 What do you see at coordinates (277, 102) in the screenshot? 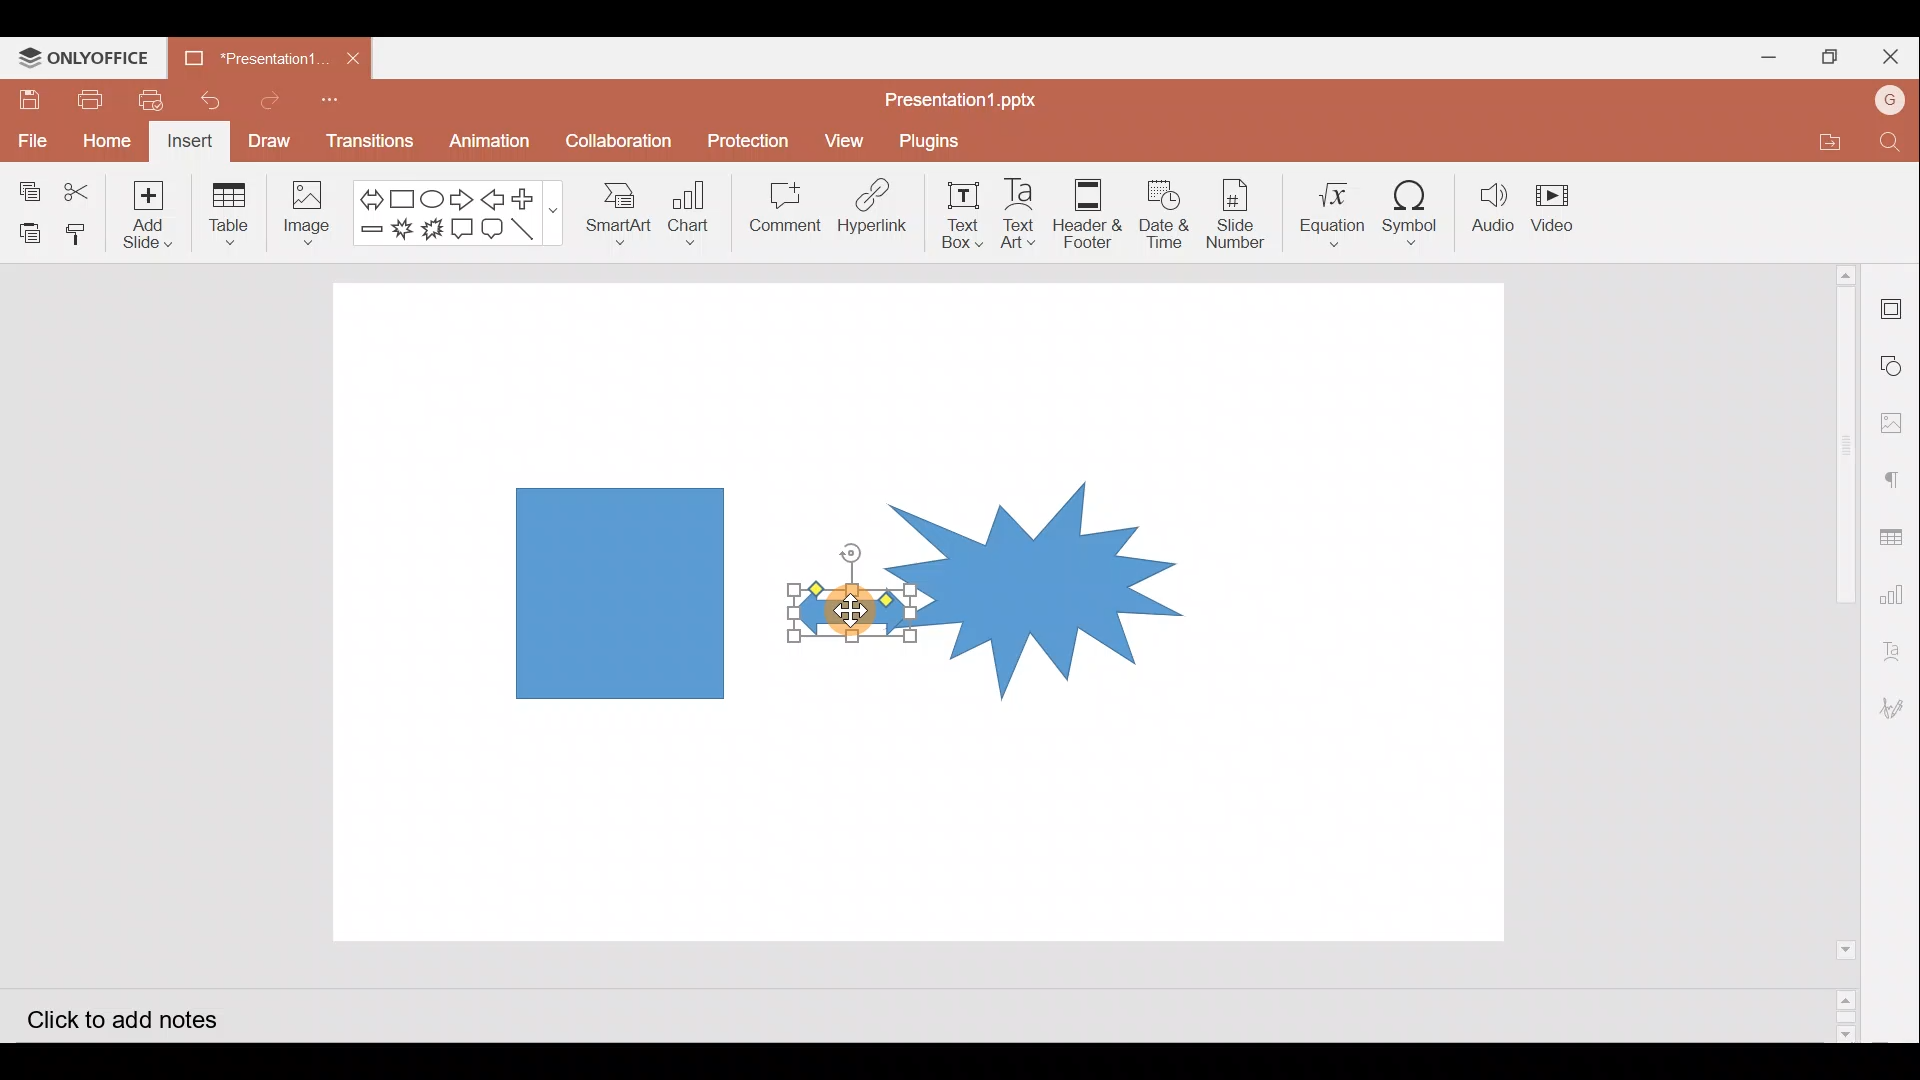
I see `Redo` at bounding box center [277, 102].